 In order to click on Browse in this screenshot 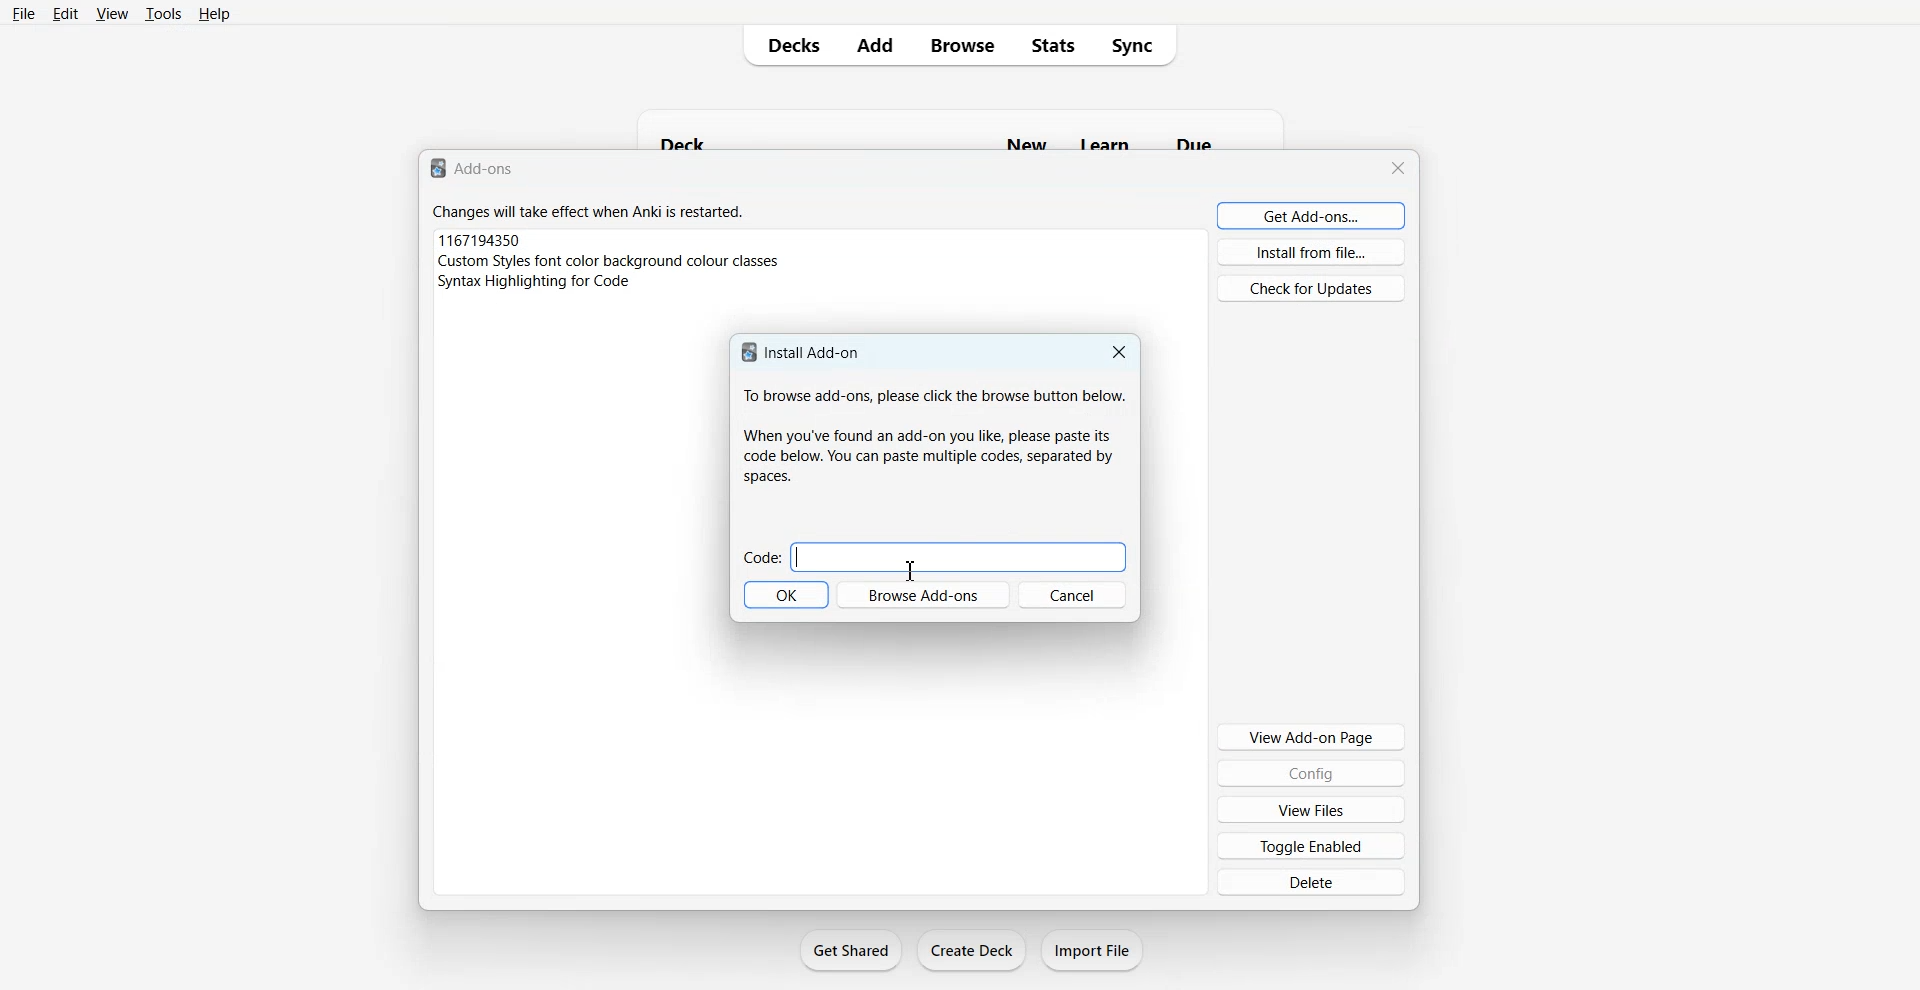, I will do `click(963, 46)`.